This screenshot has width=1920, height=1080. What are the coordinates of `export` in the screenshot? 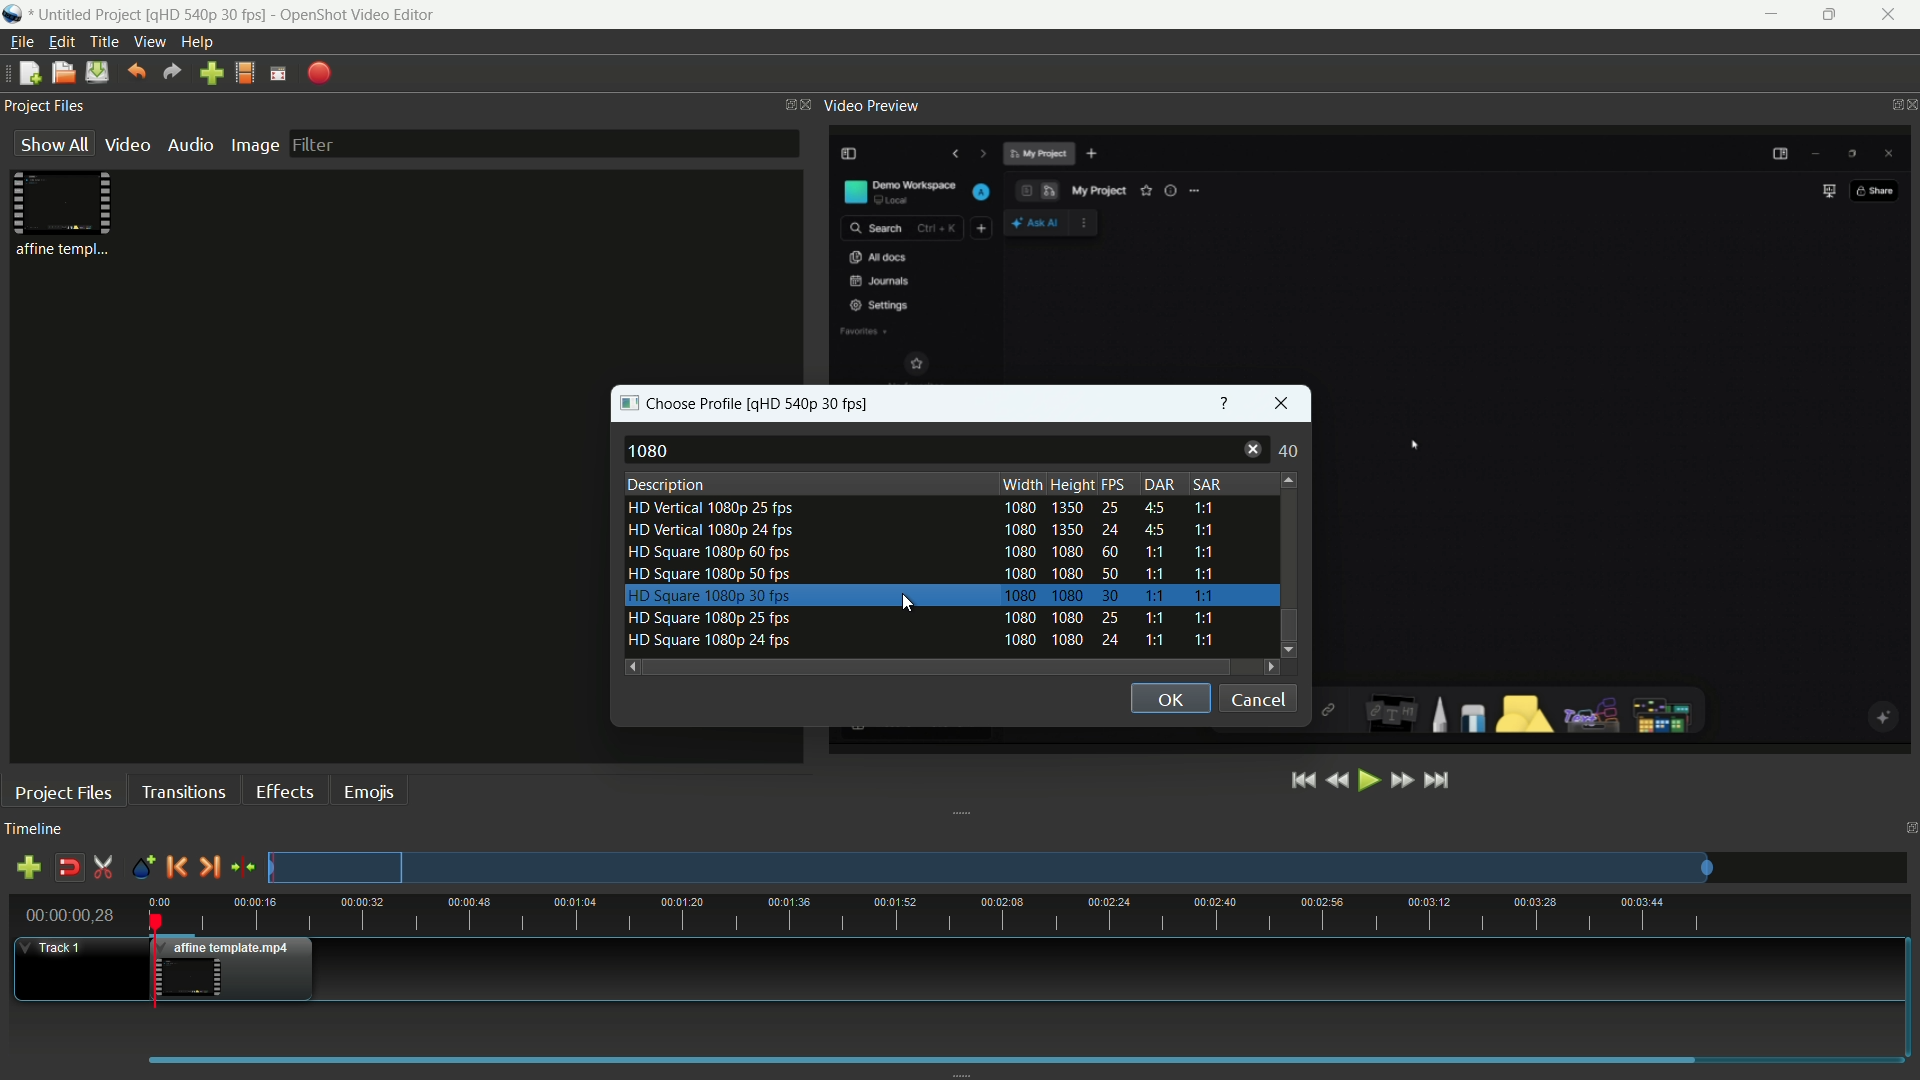 It's located at (317, 75).